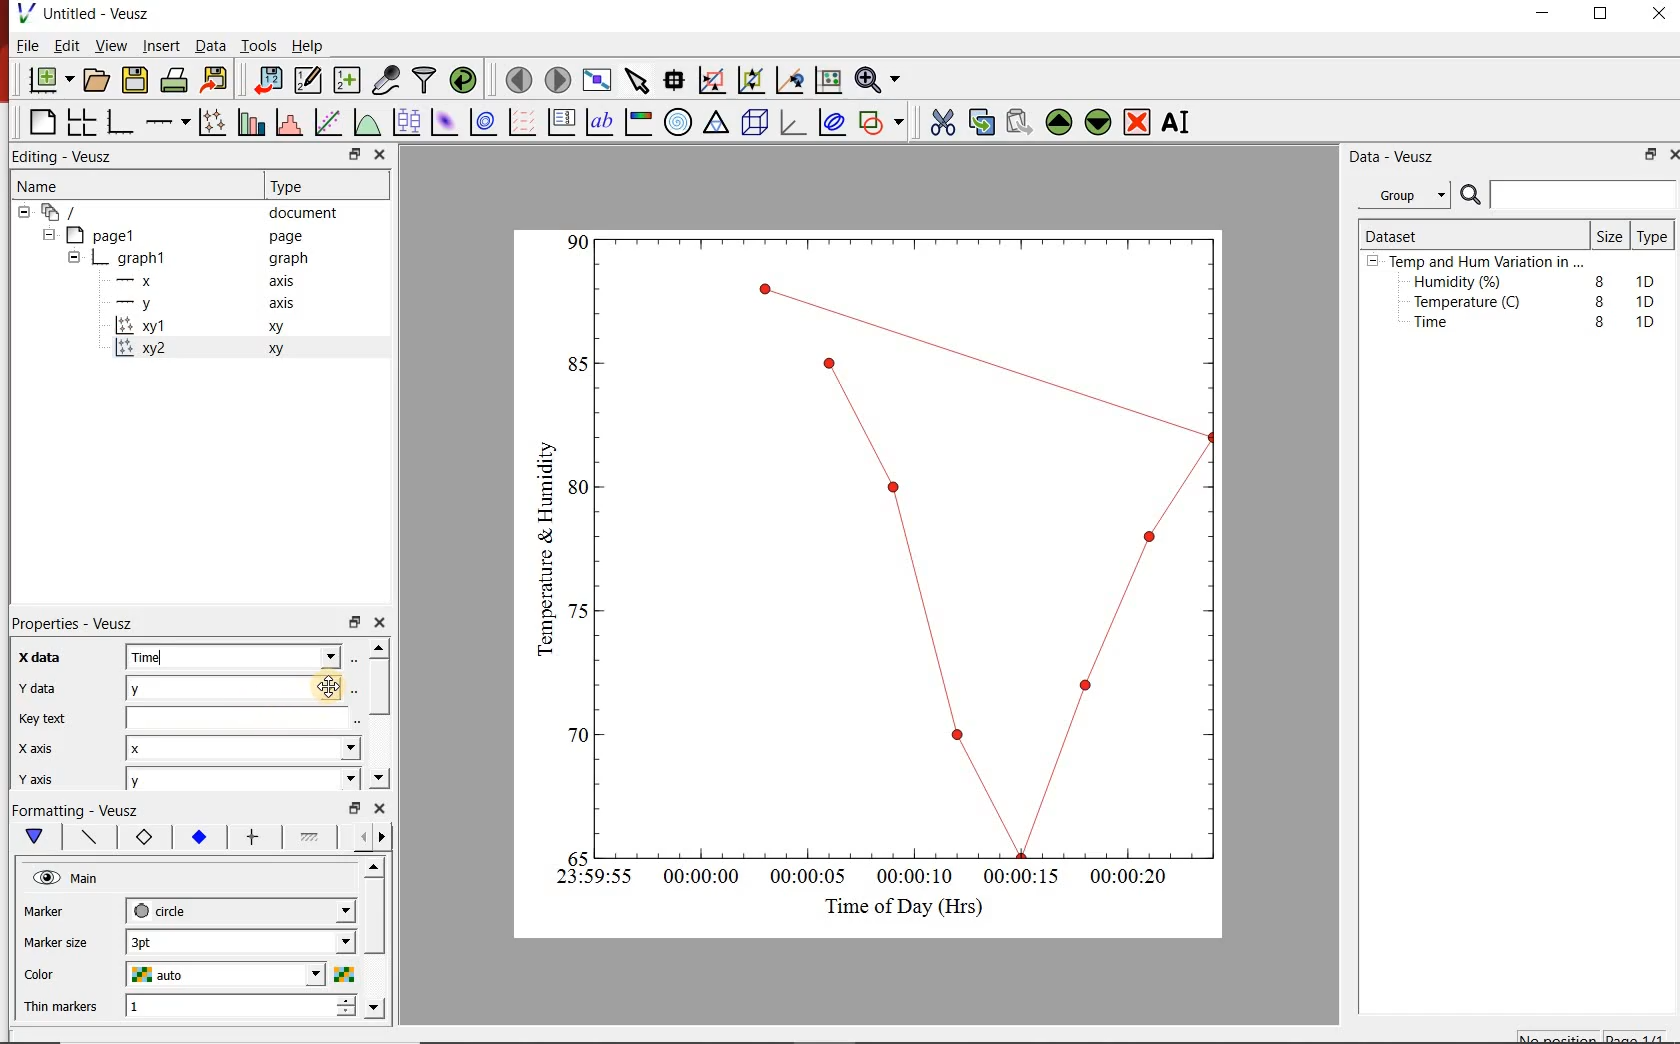 The height and width of the screenshot is (1044, 1680). Describe the element at coordinates (175, 83) in the screenshot. I see `print the document` at that location.